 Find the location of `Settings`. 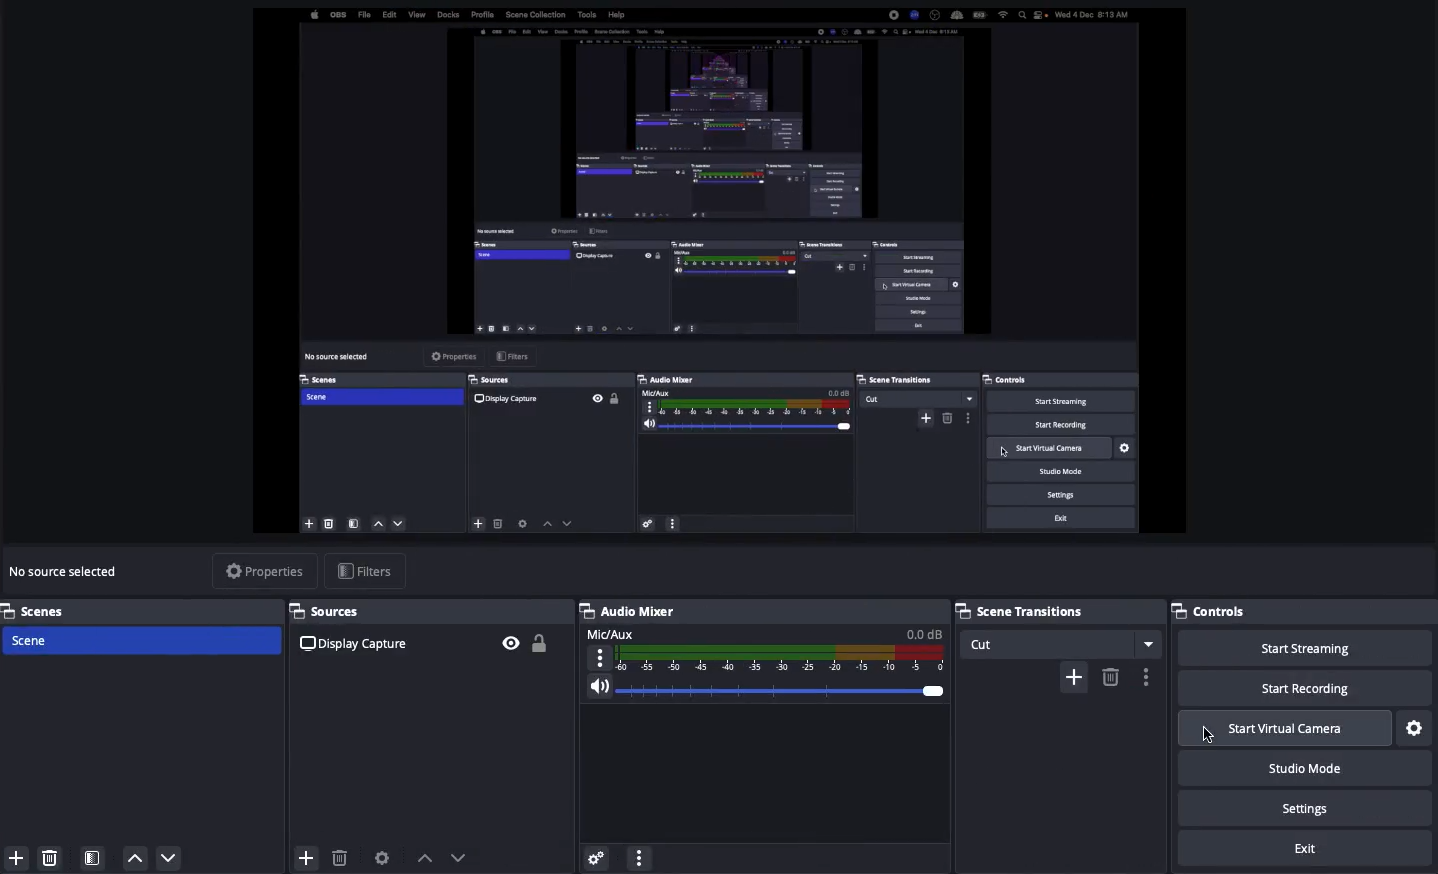

Settings is located at coordinates (1309, 807).